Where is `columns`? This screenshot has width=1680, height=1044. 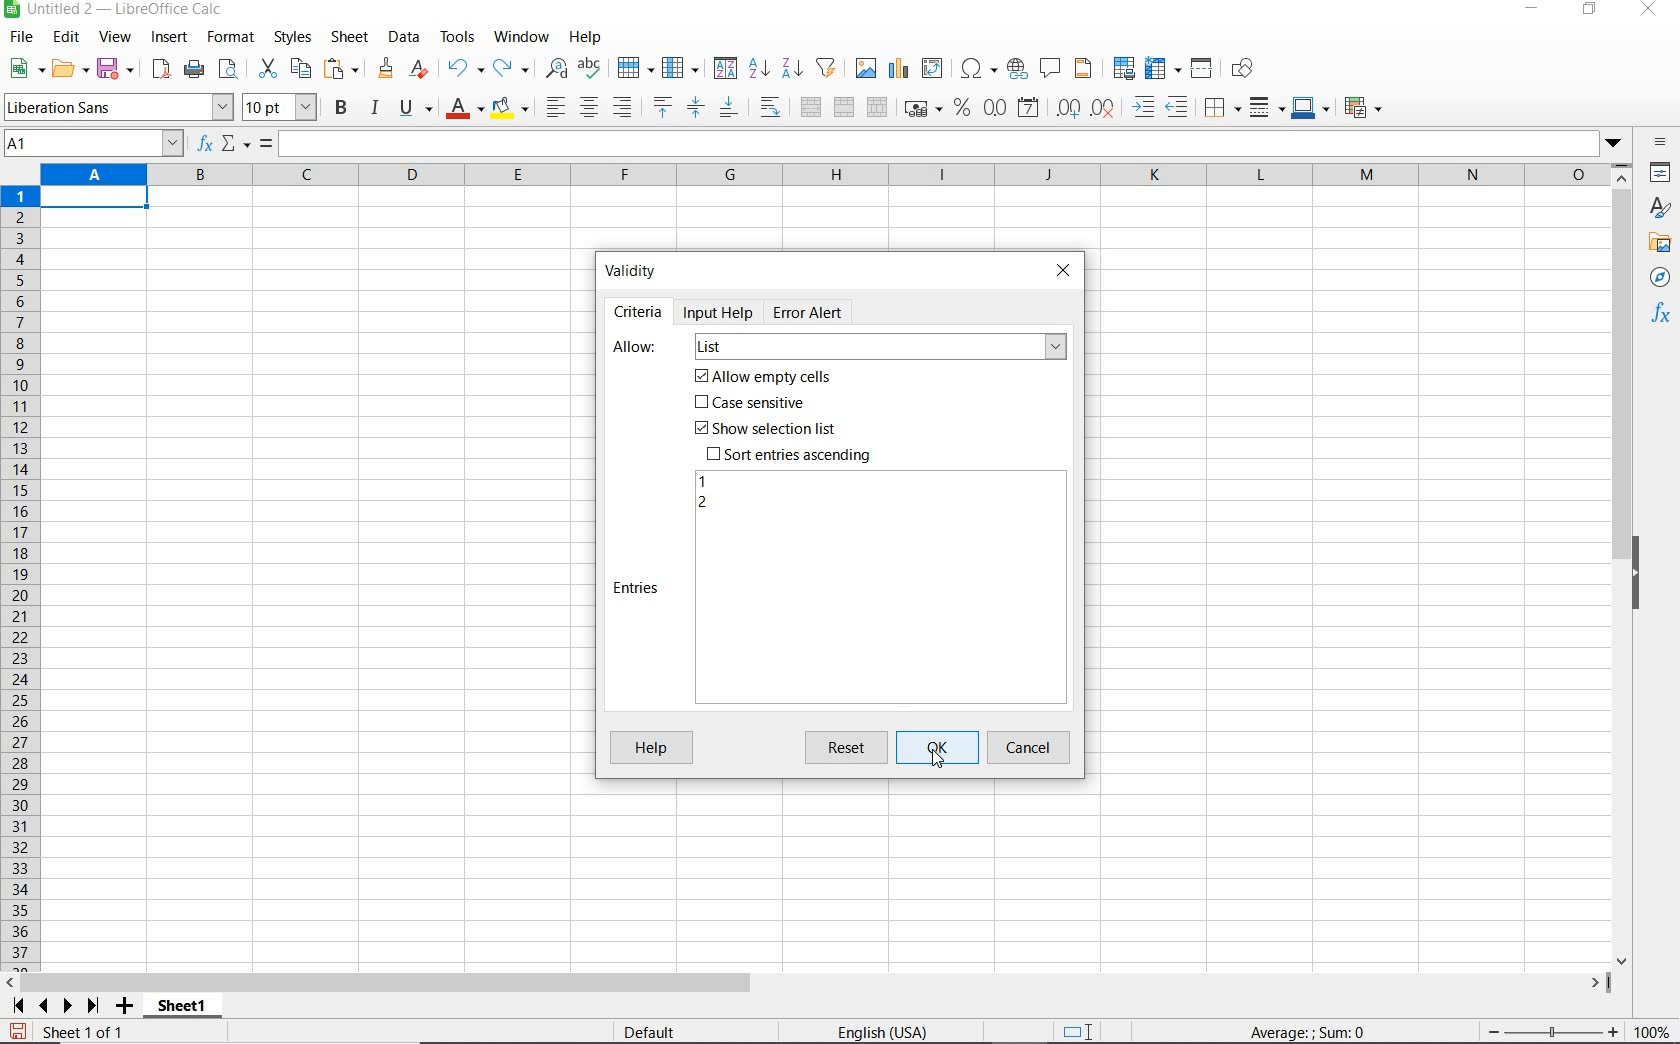
columns is located at coordinates (823, 176).